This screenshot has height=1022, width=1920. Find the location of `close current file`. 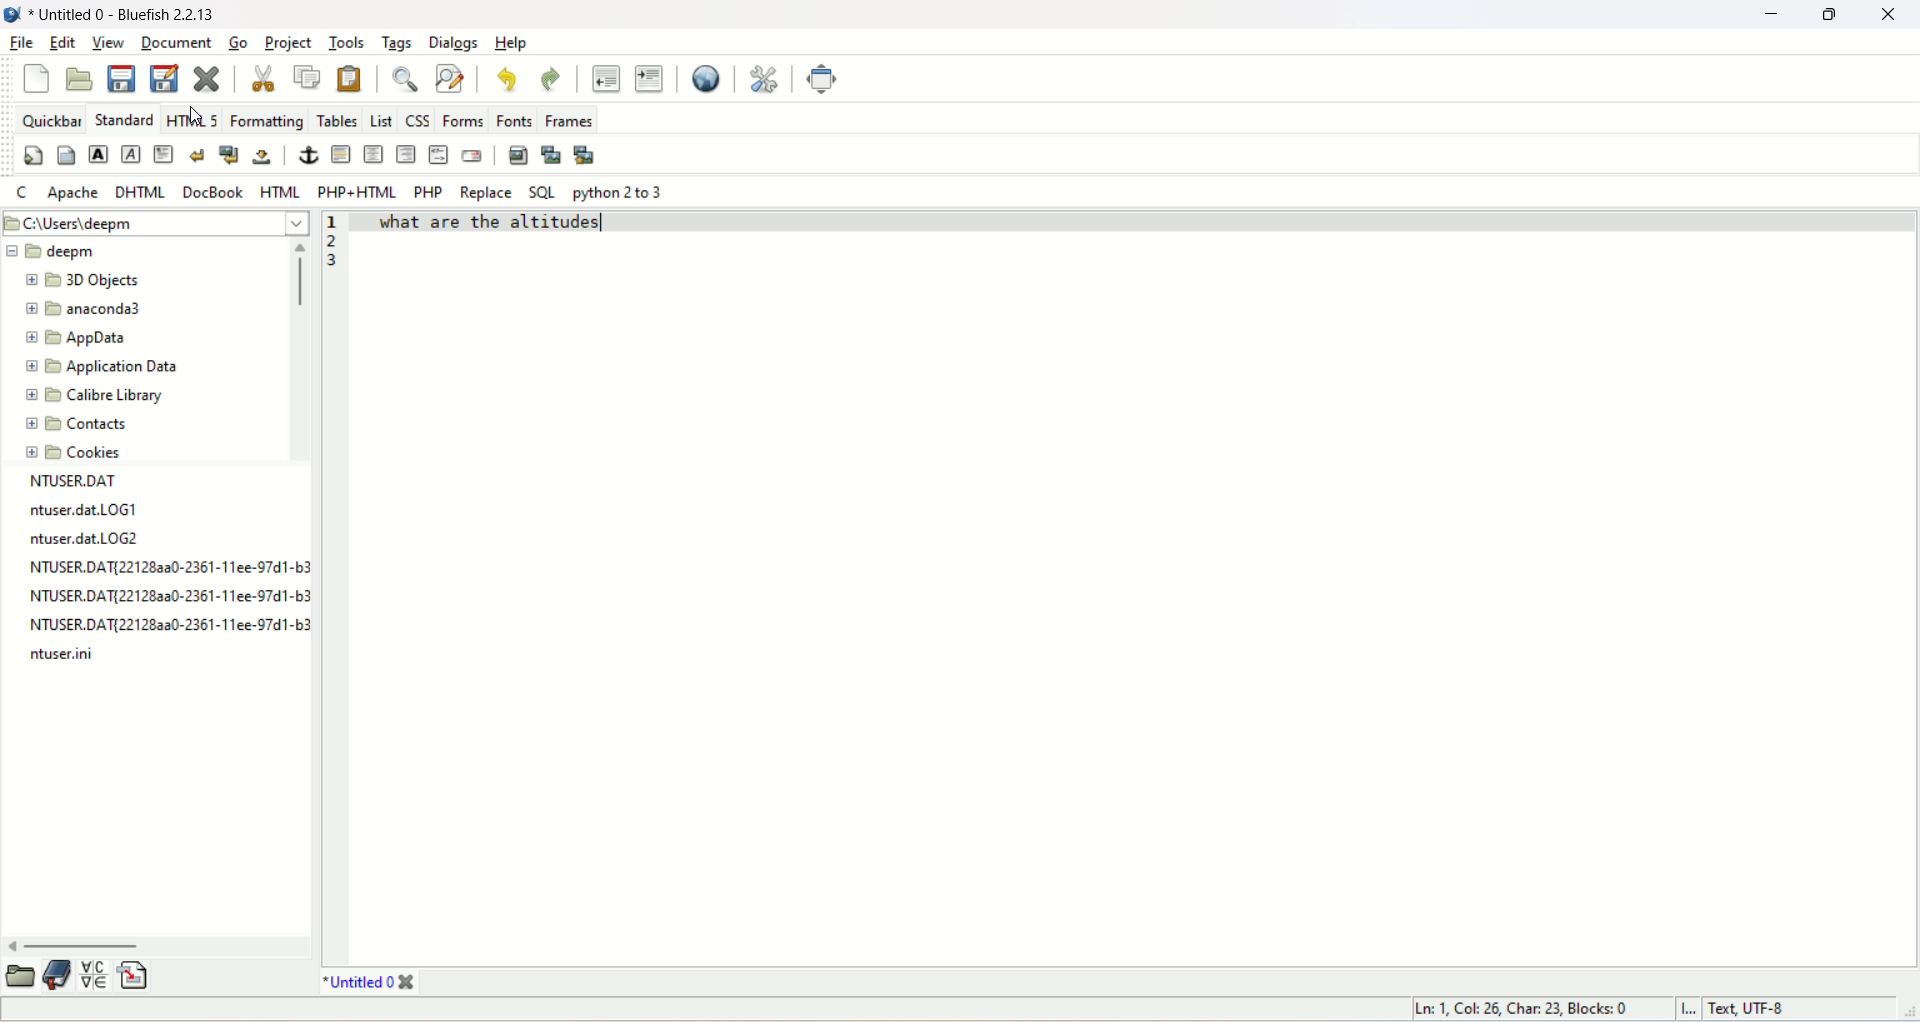

close current file is located at coordinates (206, 80).